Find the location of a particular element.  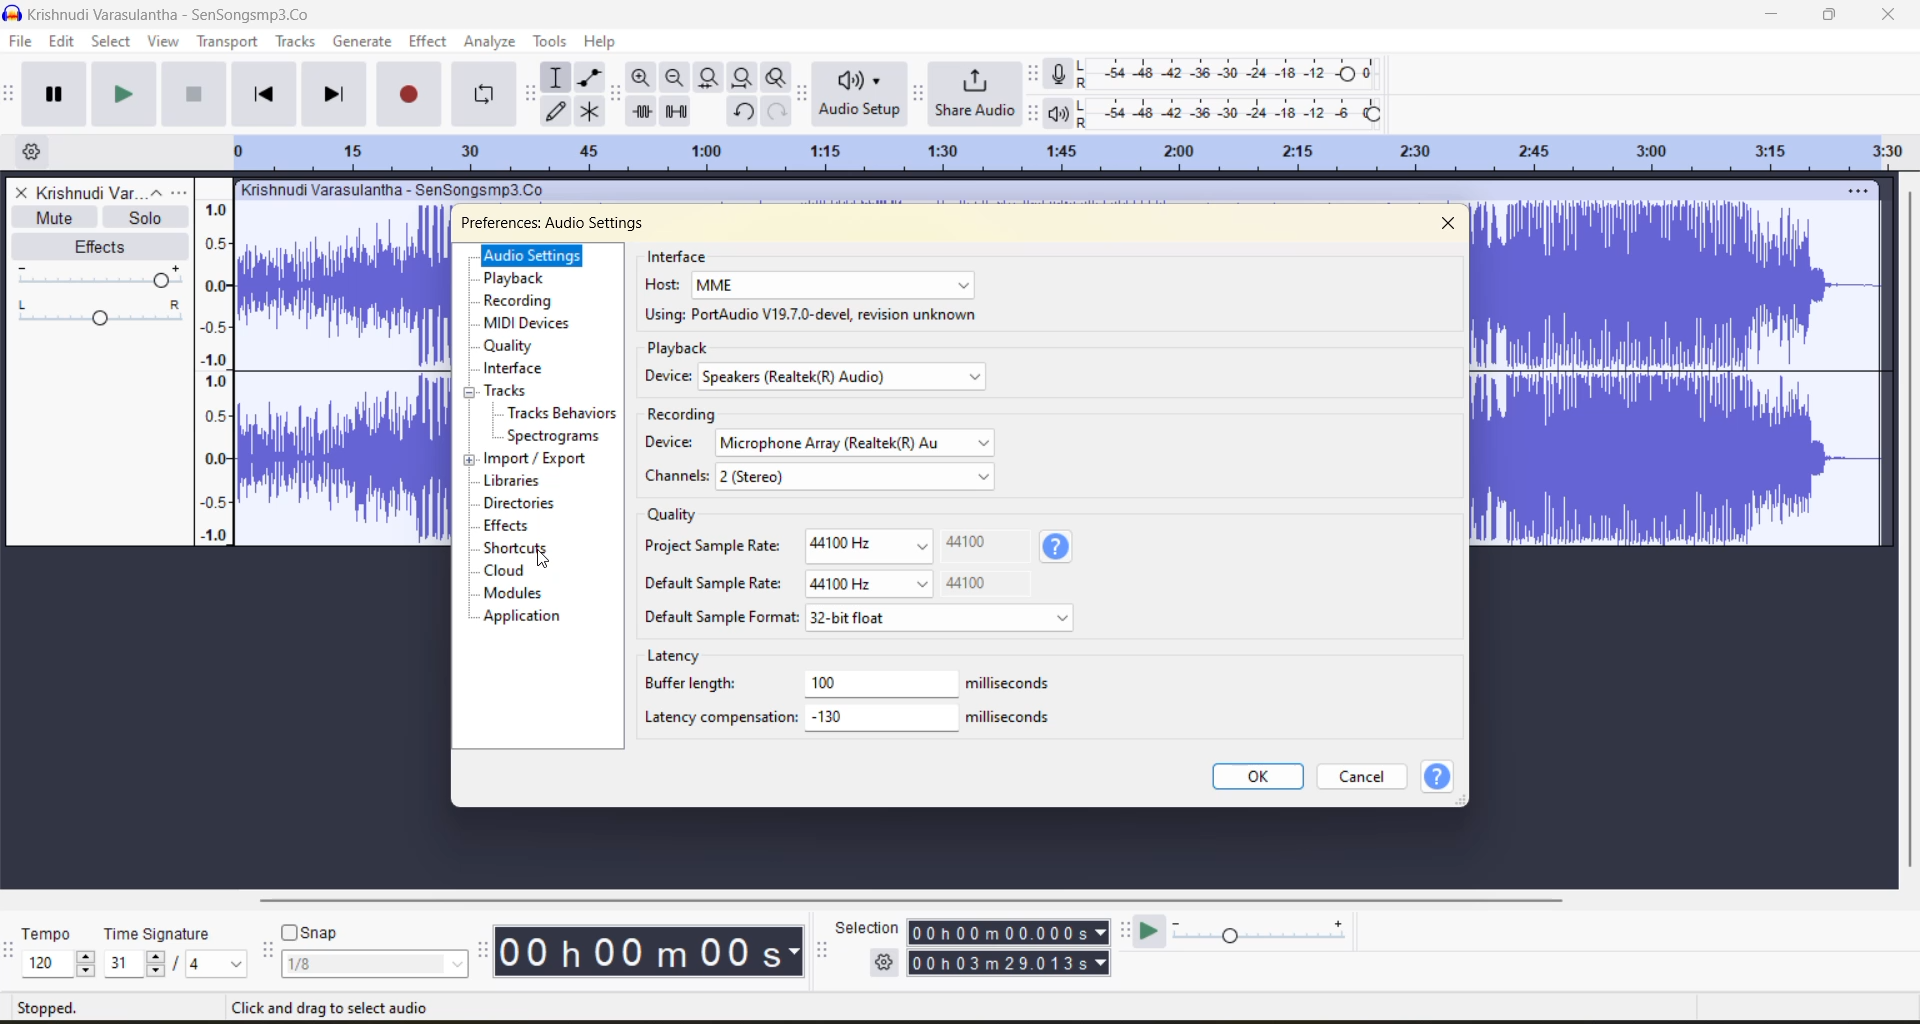

tracks behaviours is located at coordinates (563, 413).